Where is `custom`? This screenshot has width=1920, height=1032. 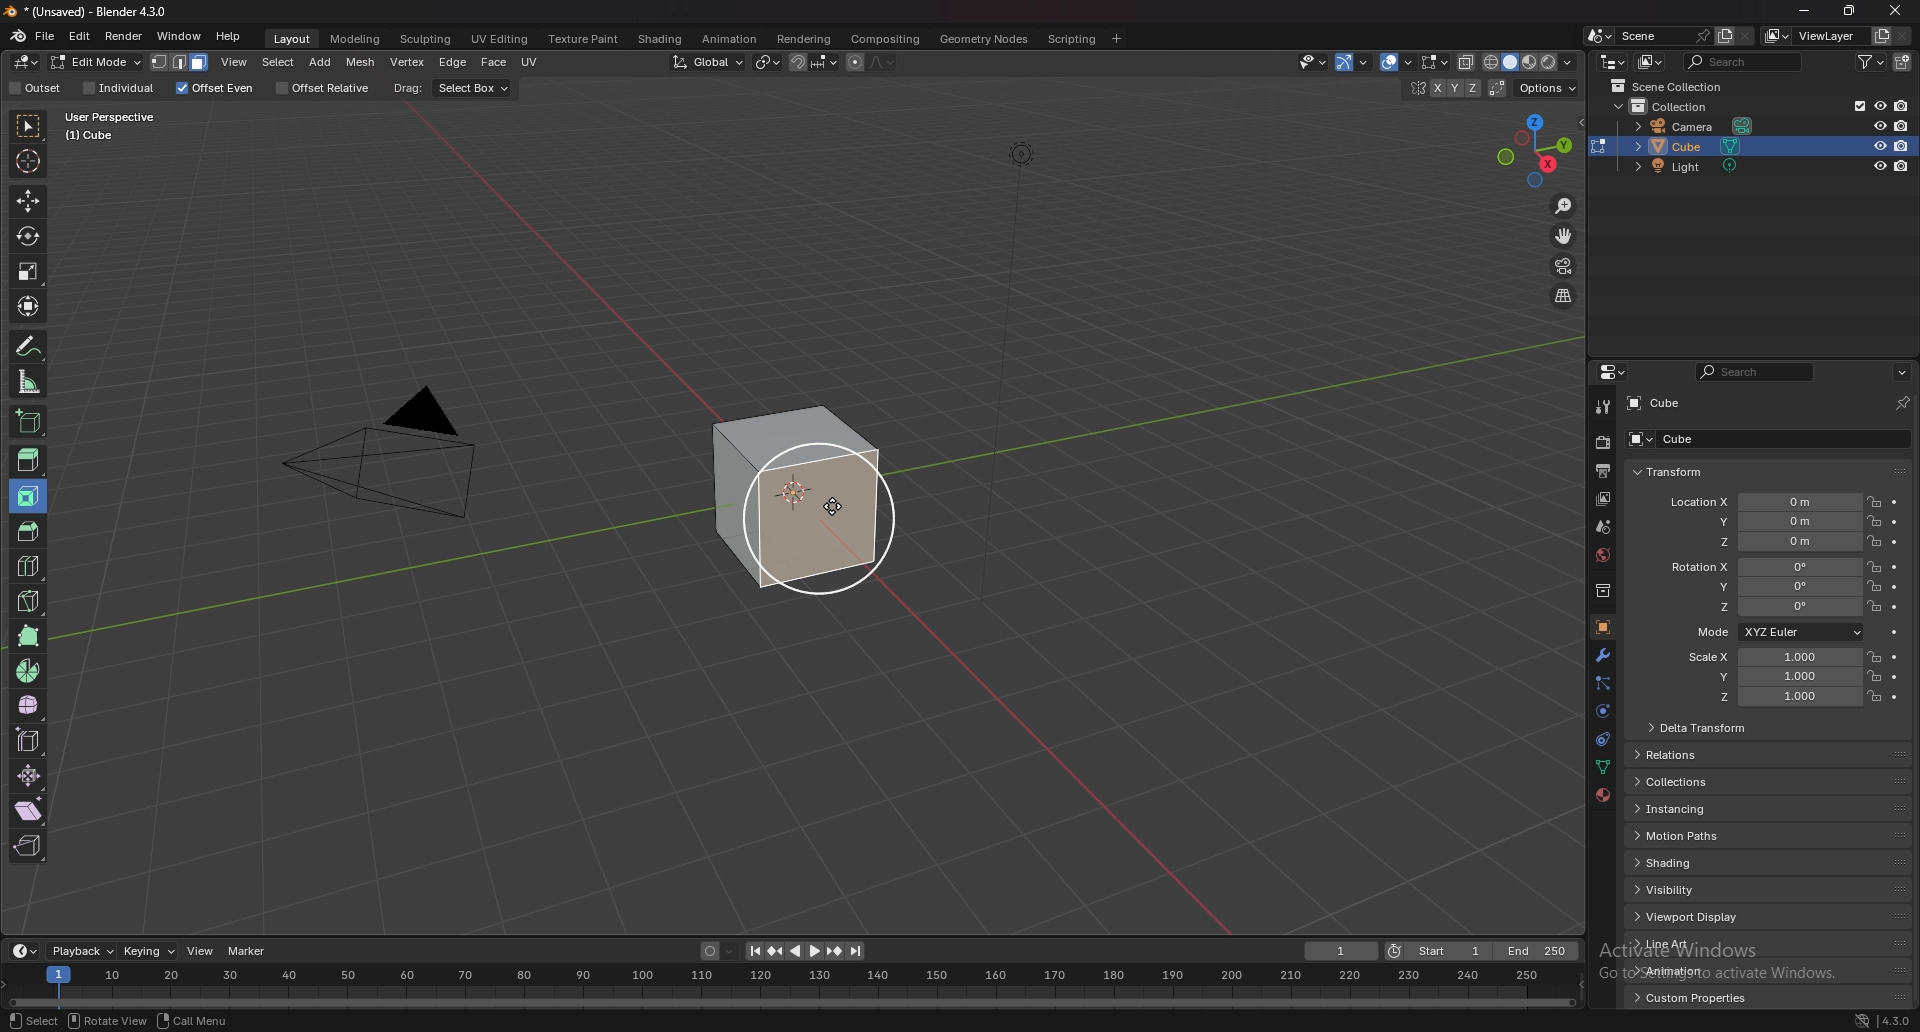 custom is located at coordinates (1685, 1002).